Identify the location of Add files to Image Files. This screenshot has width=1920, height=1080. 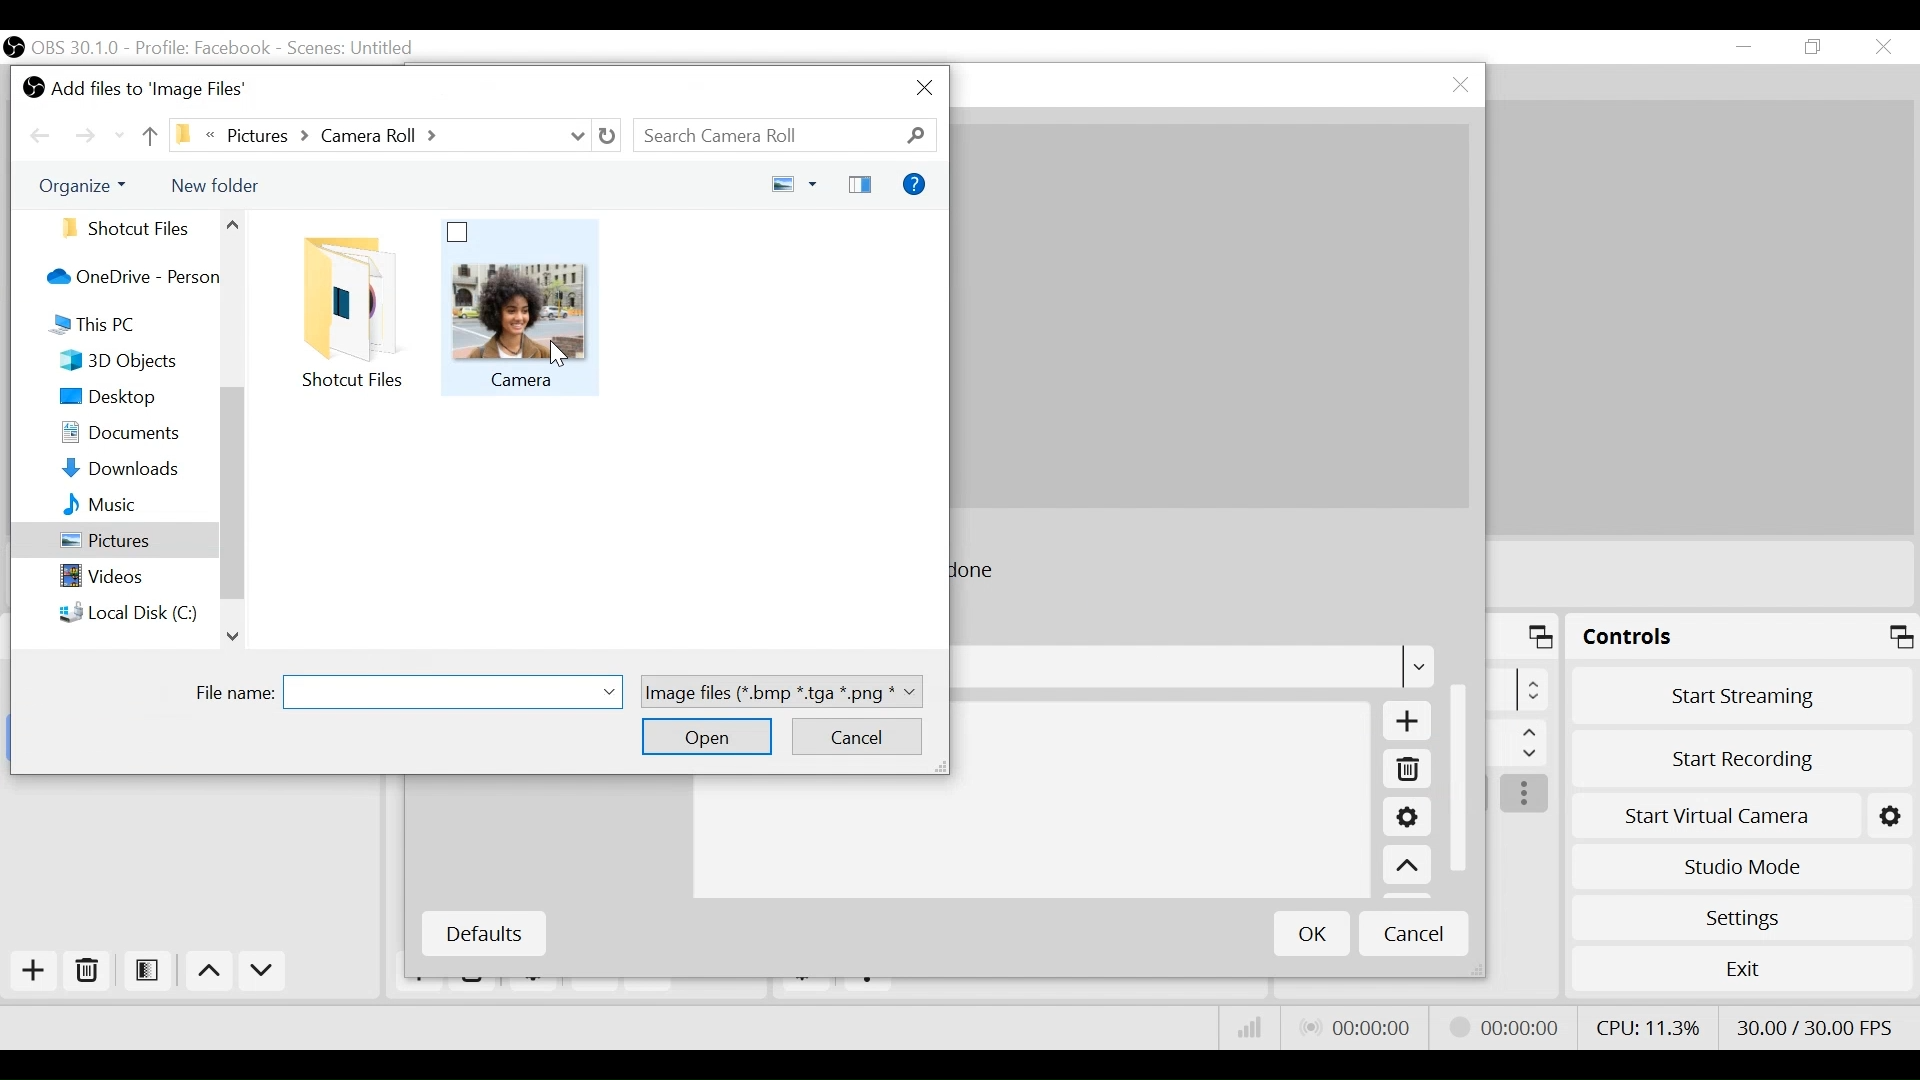
(140, 89).